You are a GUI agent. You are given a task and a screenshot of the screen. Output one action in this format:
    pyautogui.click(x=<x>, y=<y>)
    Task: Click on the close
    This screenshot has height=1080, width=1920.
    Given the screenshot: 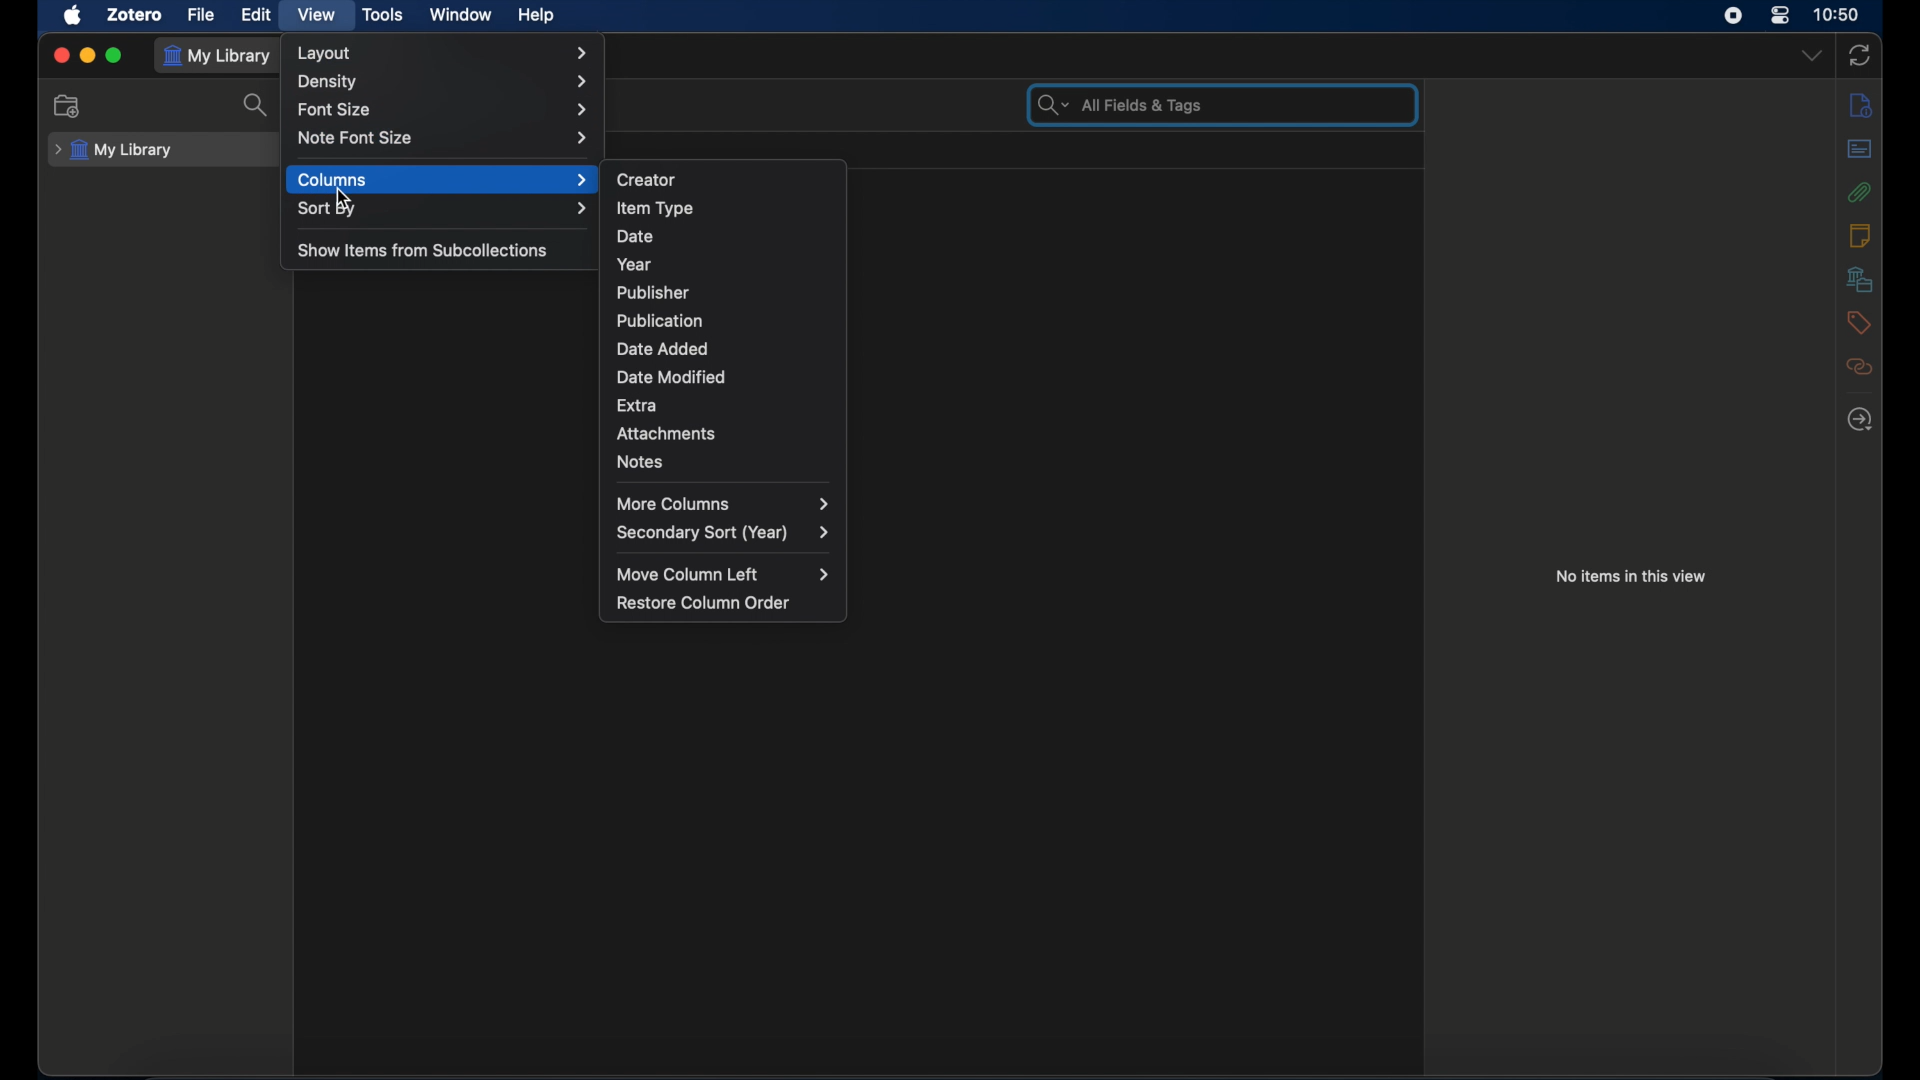 What is the action you would take?
    pyautogui.click(x=60, y=54)
    